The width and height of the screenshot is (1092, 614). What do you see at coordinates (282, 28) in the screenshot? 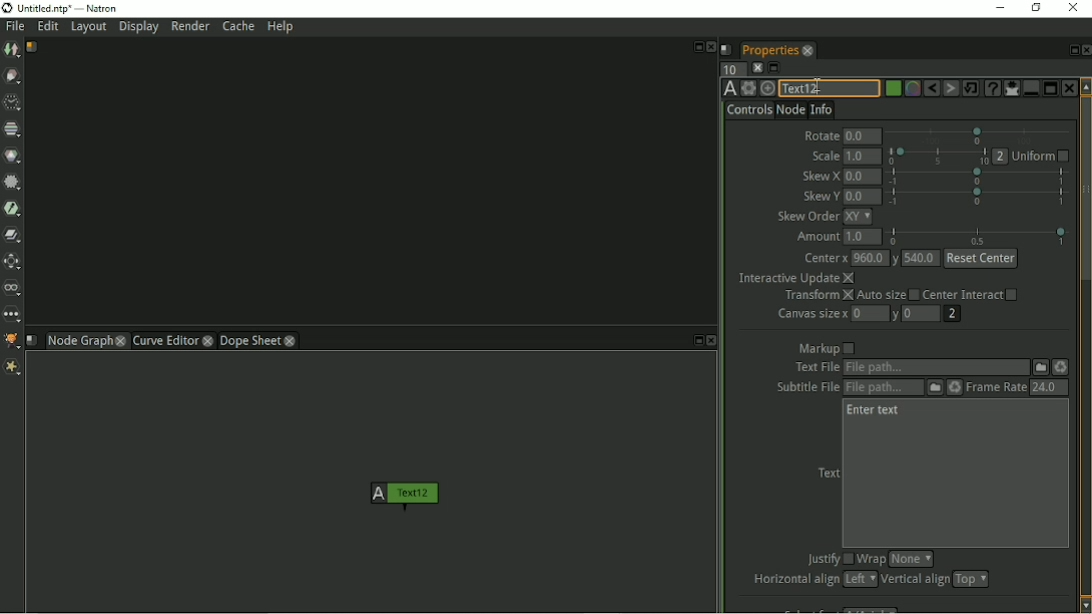
I see `Help` at bounding box center [282, 28].